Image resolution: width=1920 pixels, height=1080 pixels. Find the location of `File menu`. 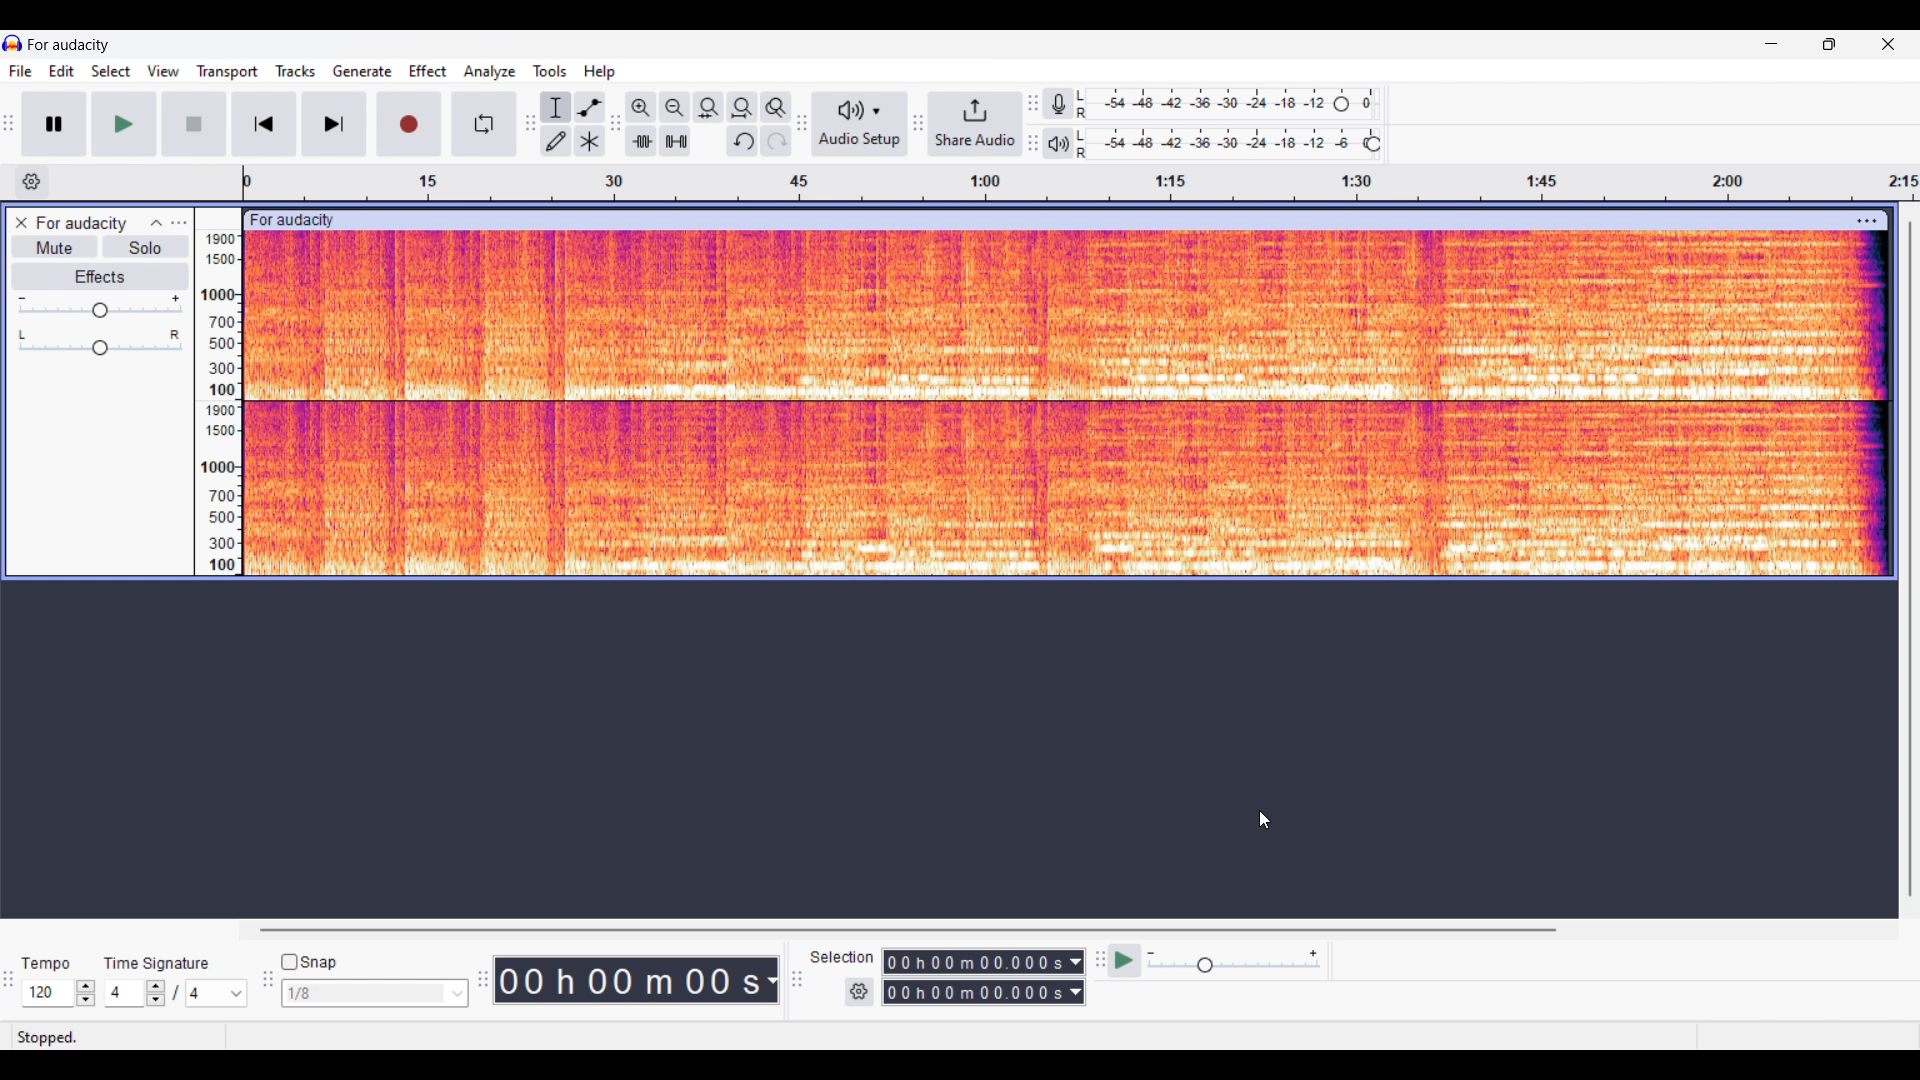

File menu is located at coordinates (21, 71).